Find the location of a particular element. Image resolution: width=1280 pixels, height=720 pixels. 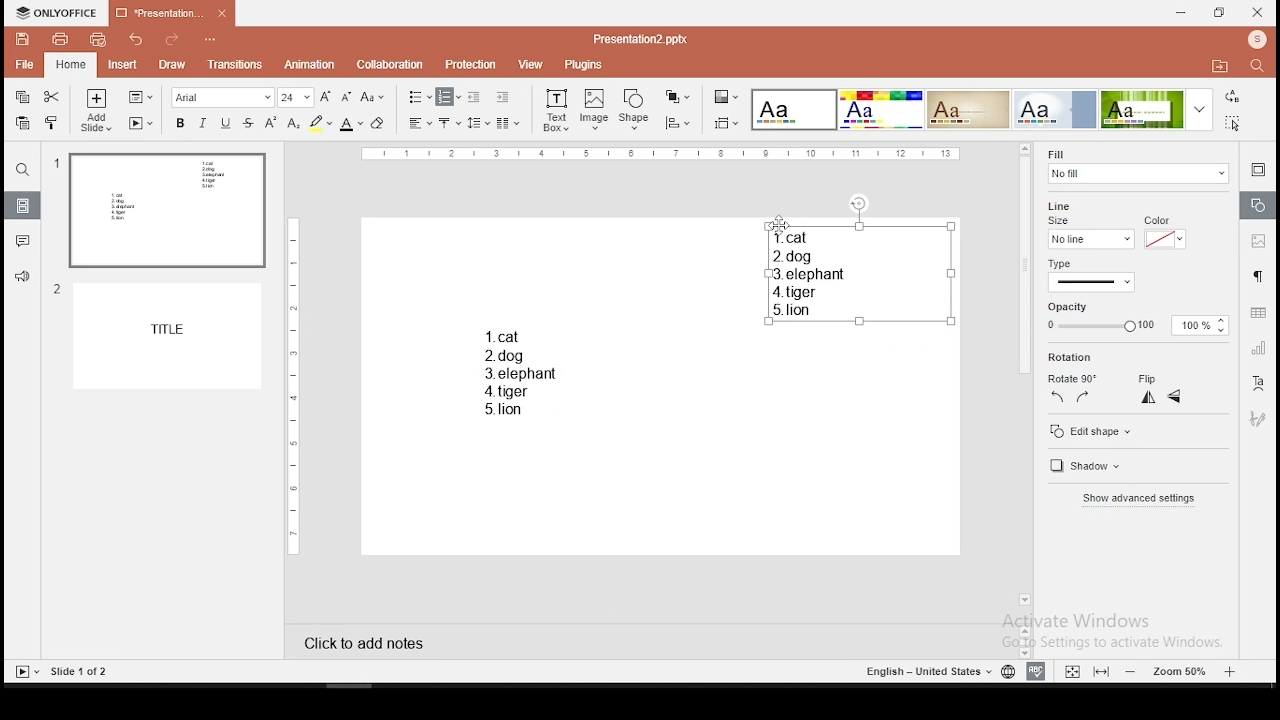

theme is located at coordinates (1157, 109).